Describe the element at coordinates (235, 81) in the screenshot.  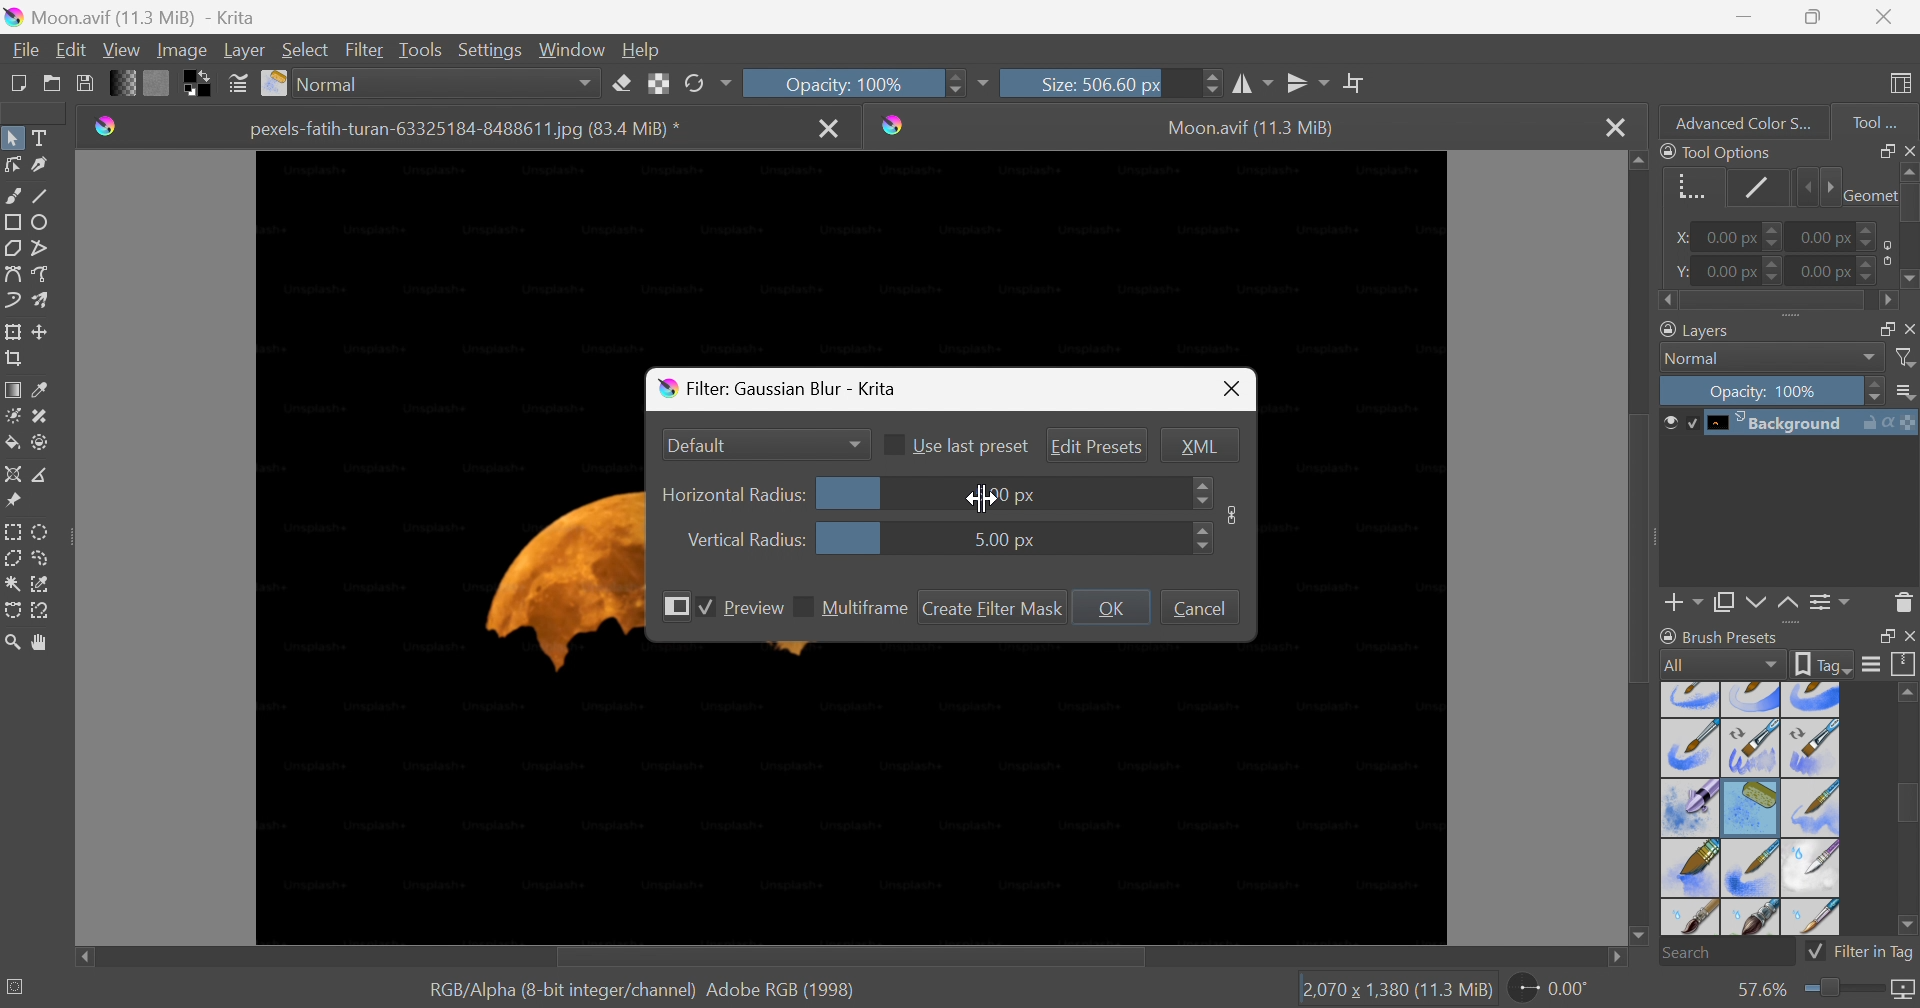
I see `Edit brush settings` at that location.